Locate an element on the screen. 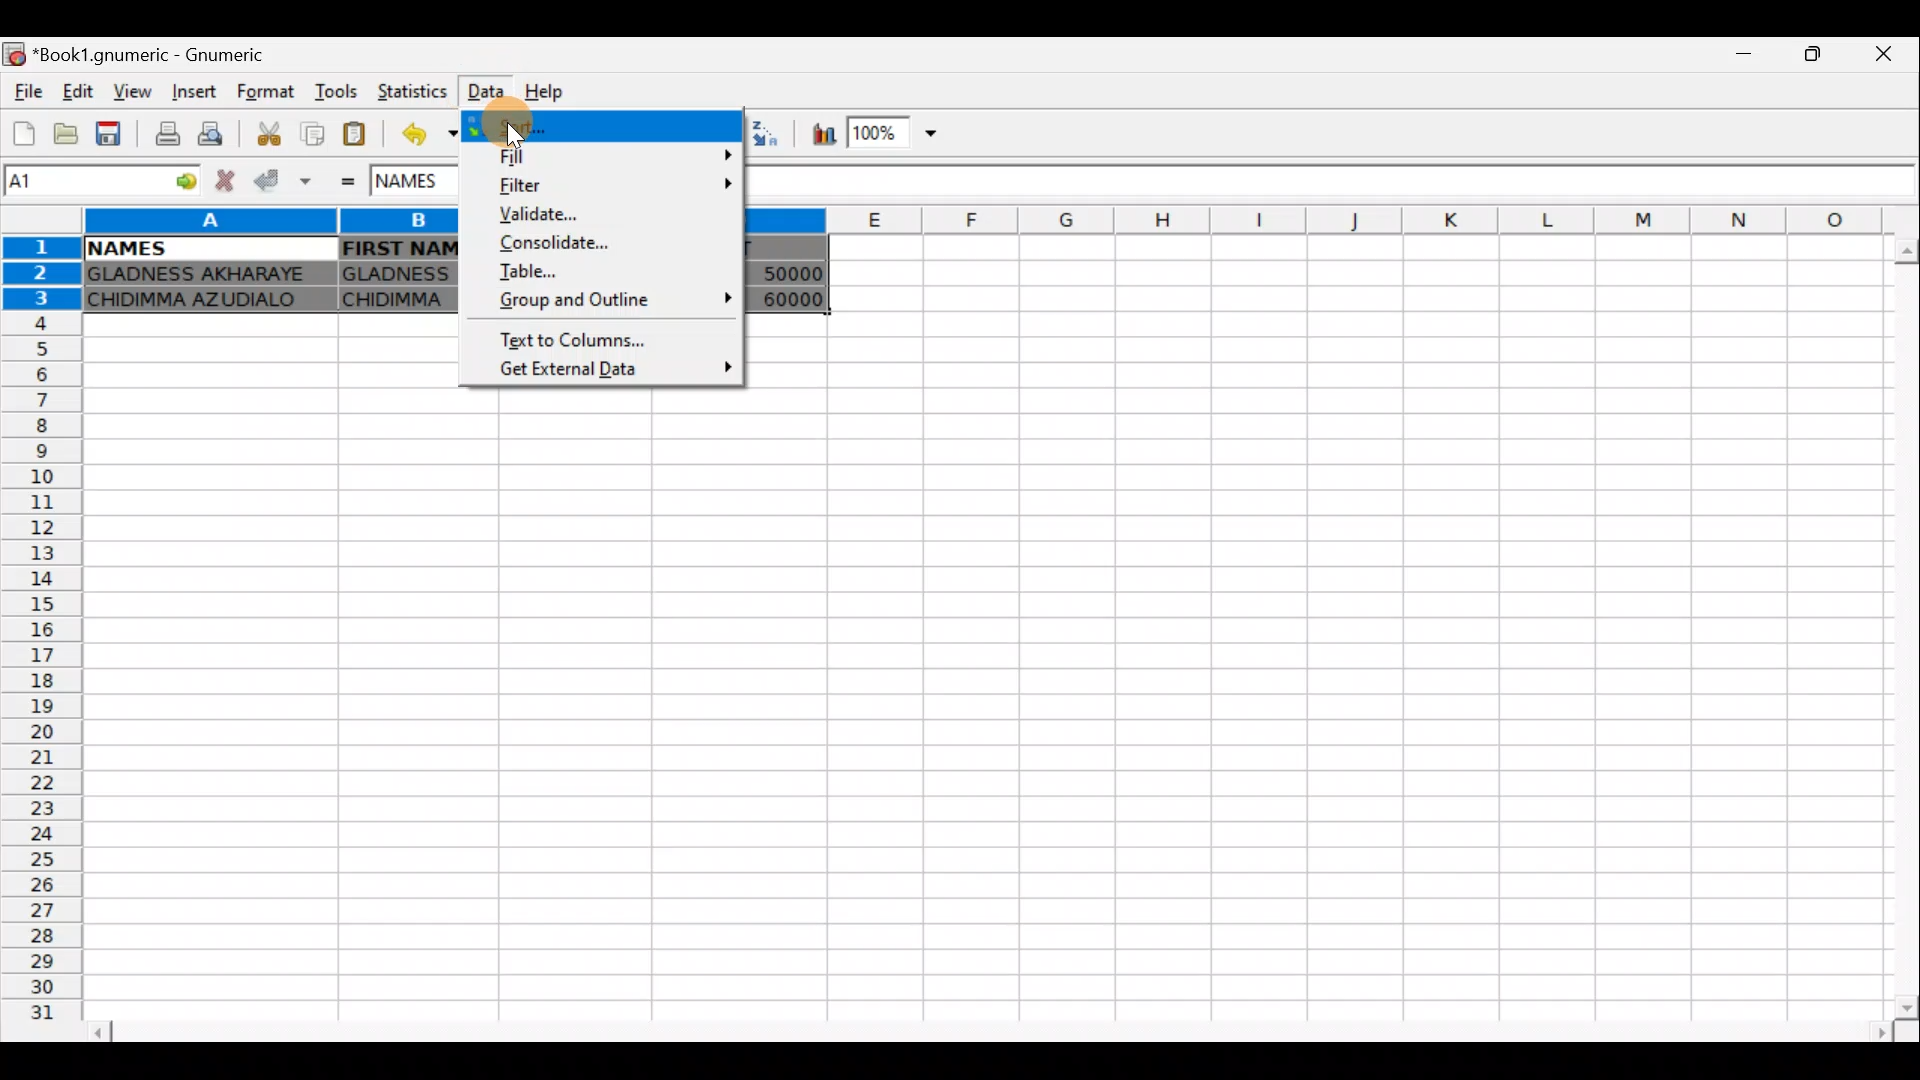 This screenshot has width=1920, height=1080. GLADNESS AKHARAYE is located at coordinates (203, 275).